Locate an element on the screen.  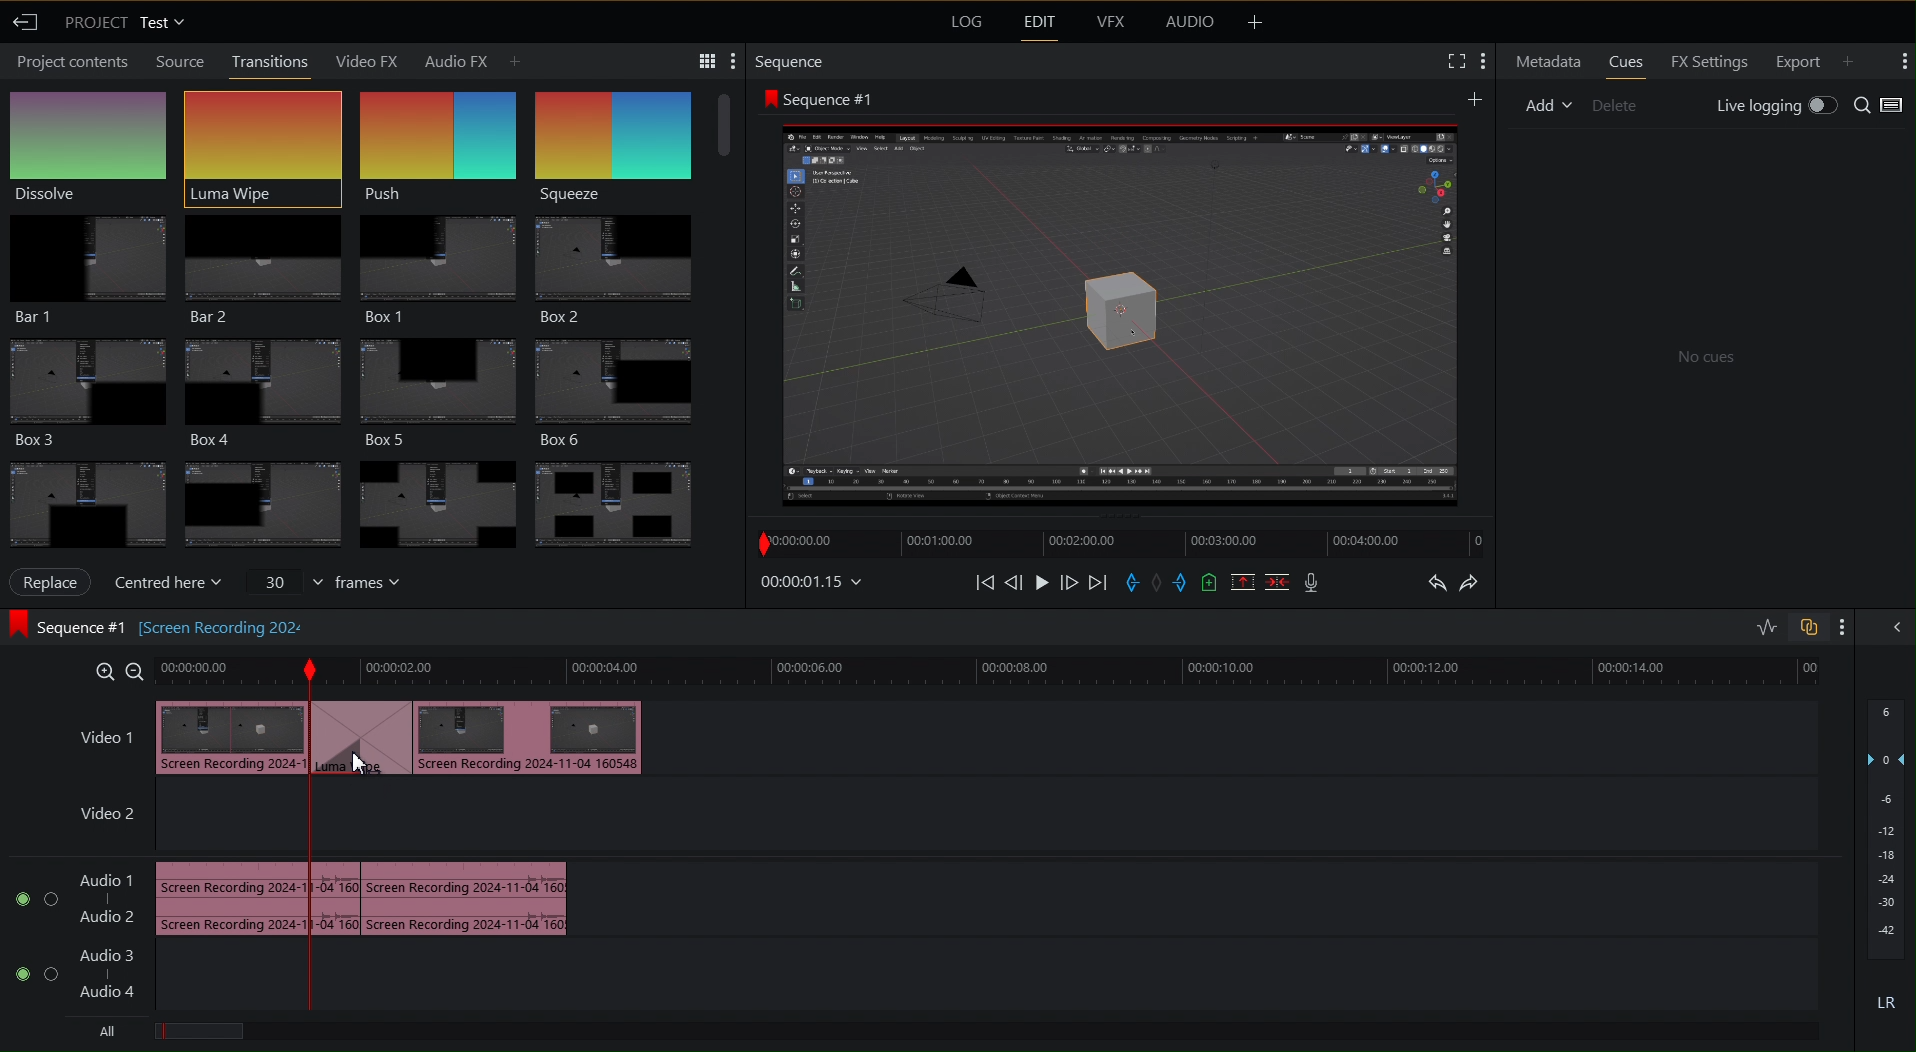
Search is located at coordinates (1882, 104).